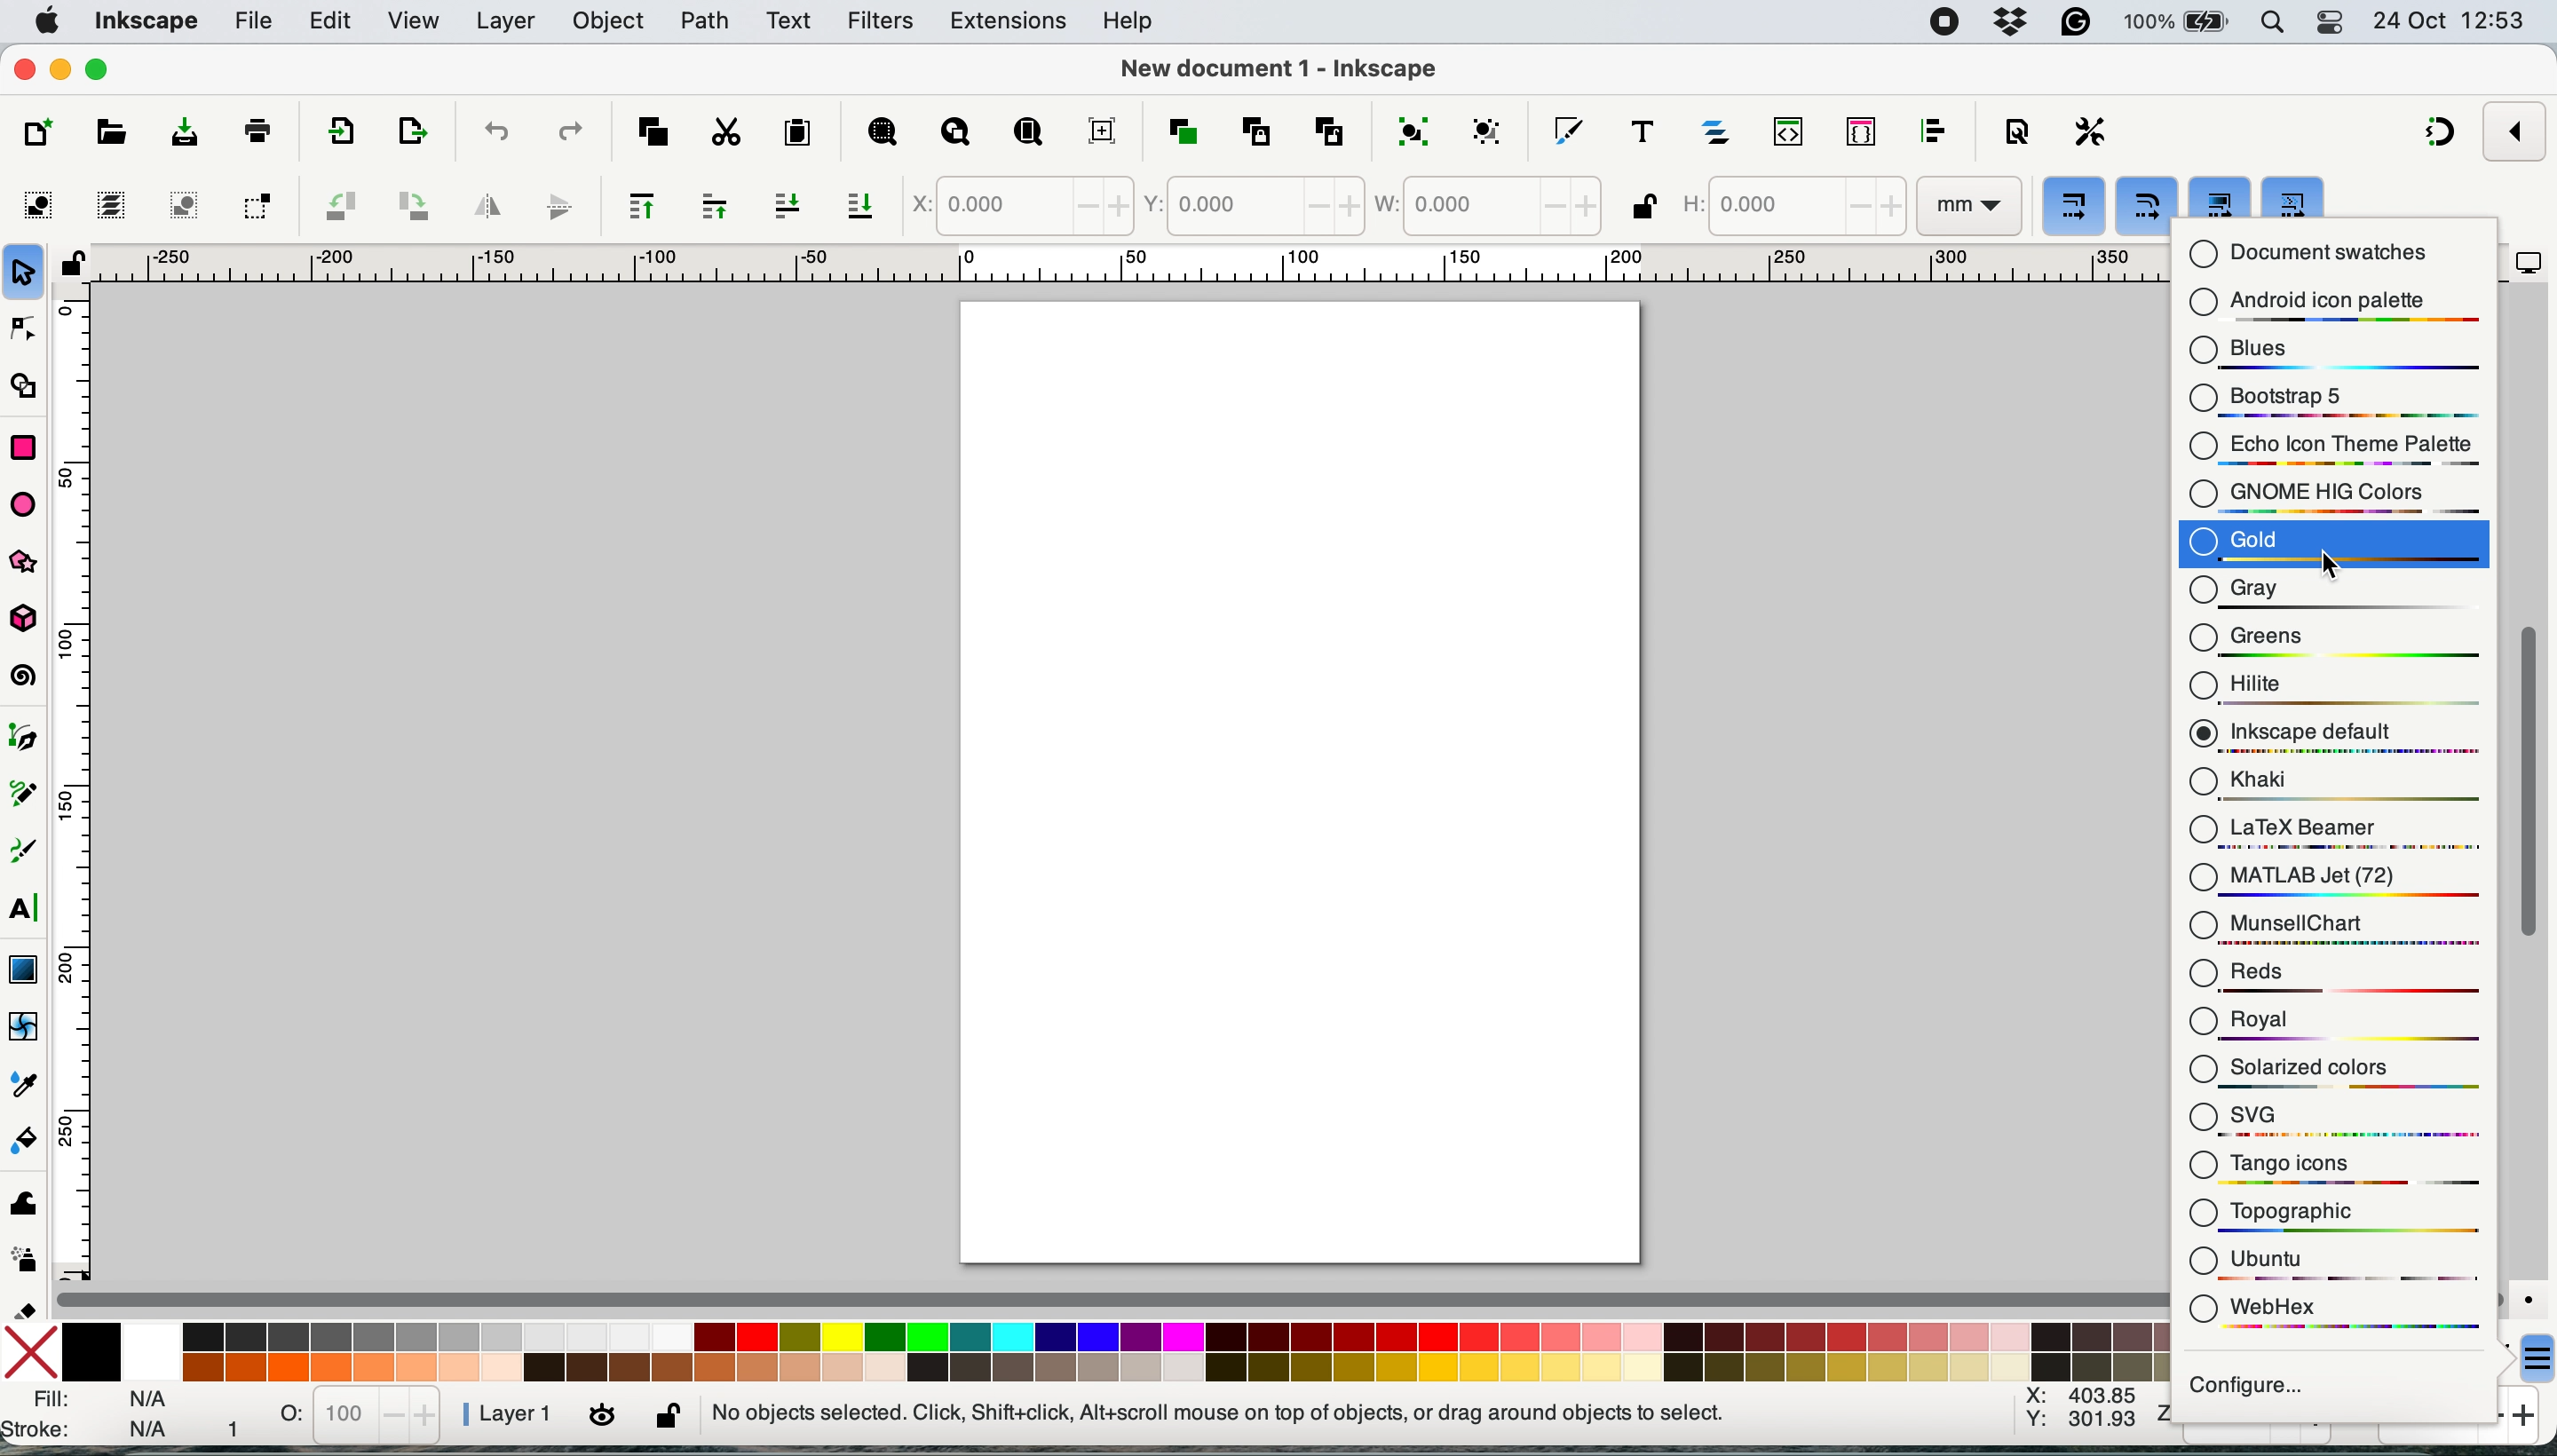  I want to click on toggle lock of all guides in this document, so click(74, 263).